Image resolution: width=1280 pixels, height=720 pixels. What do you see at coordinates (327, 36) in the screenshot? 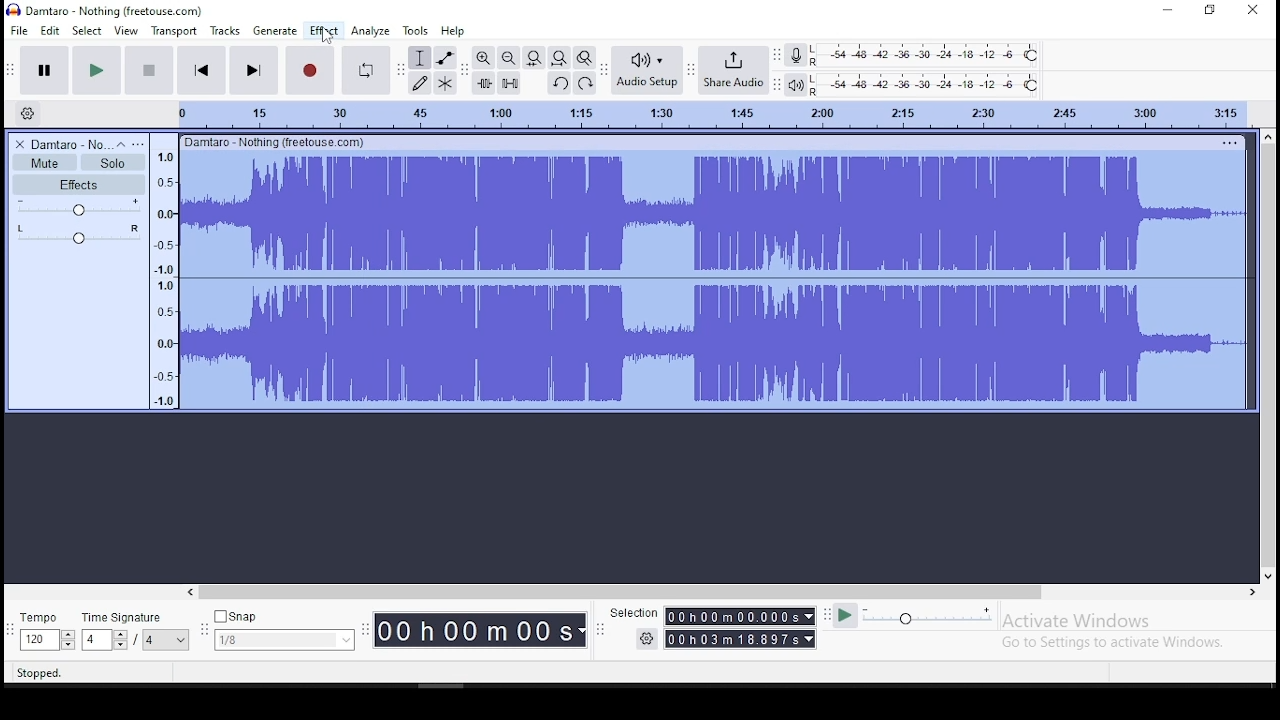
I see `Cursor` at bounding box center [327, 36].